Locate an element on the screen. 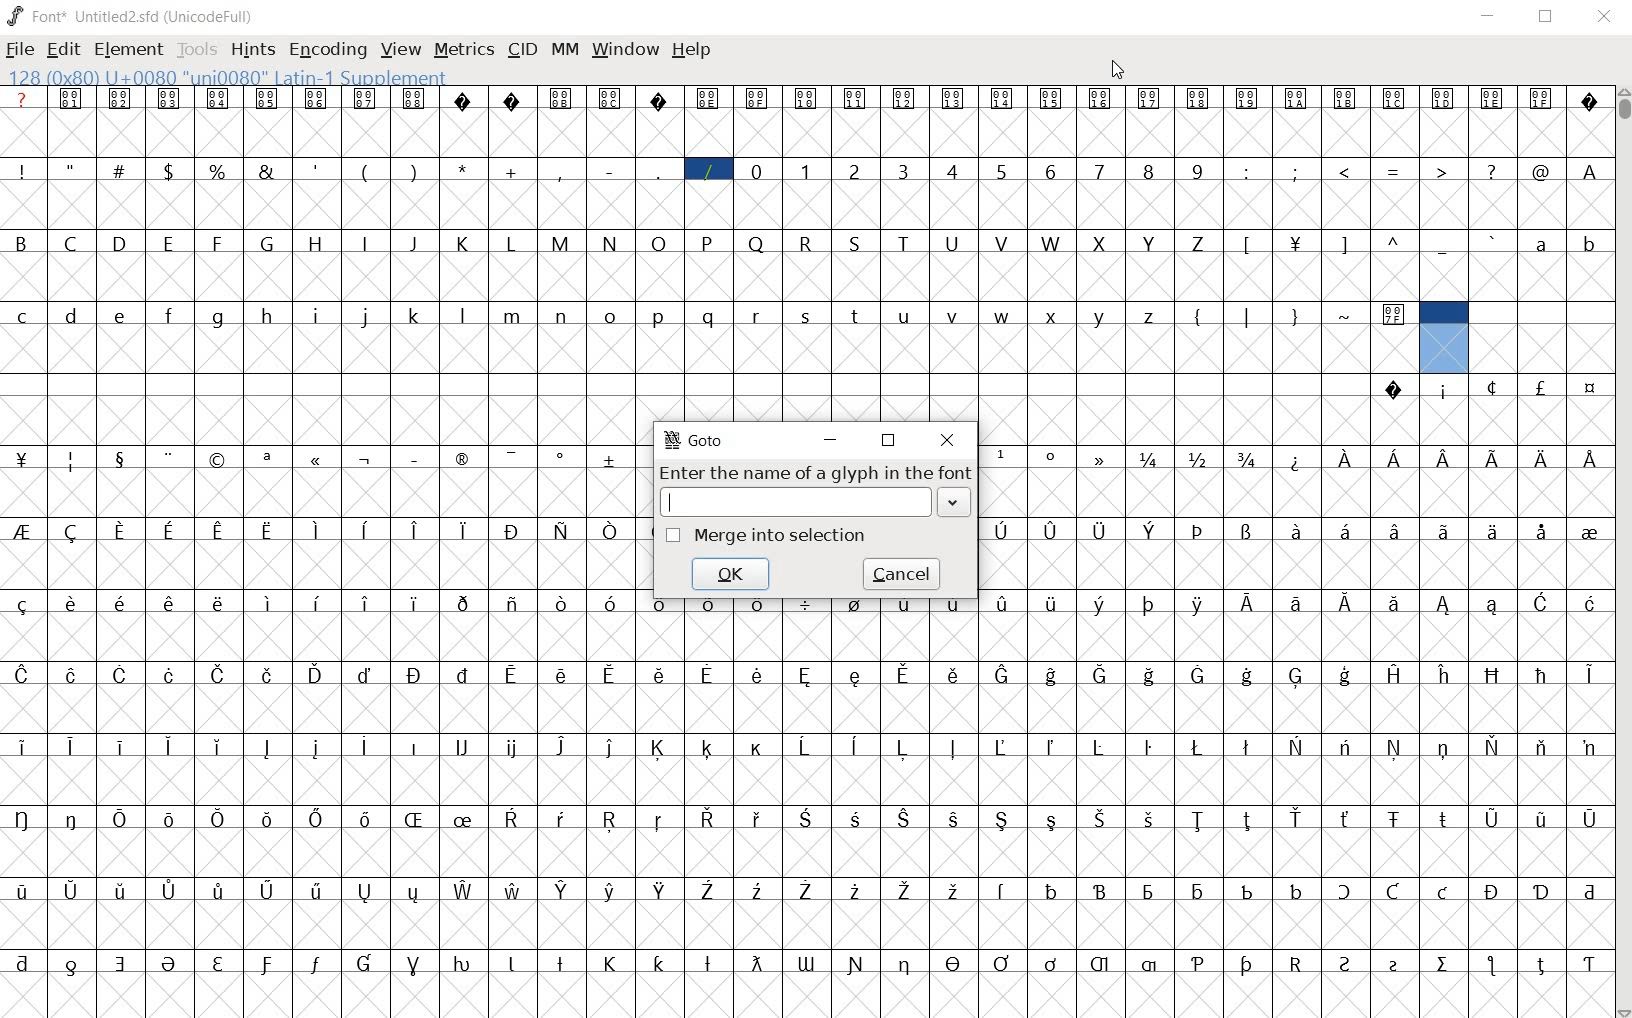  Symbol is located at coordinates (907, 889).